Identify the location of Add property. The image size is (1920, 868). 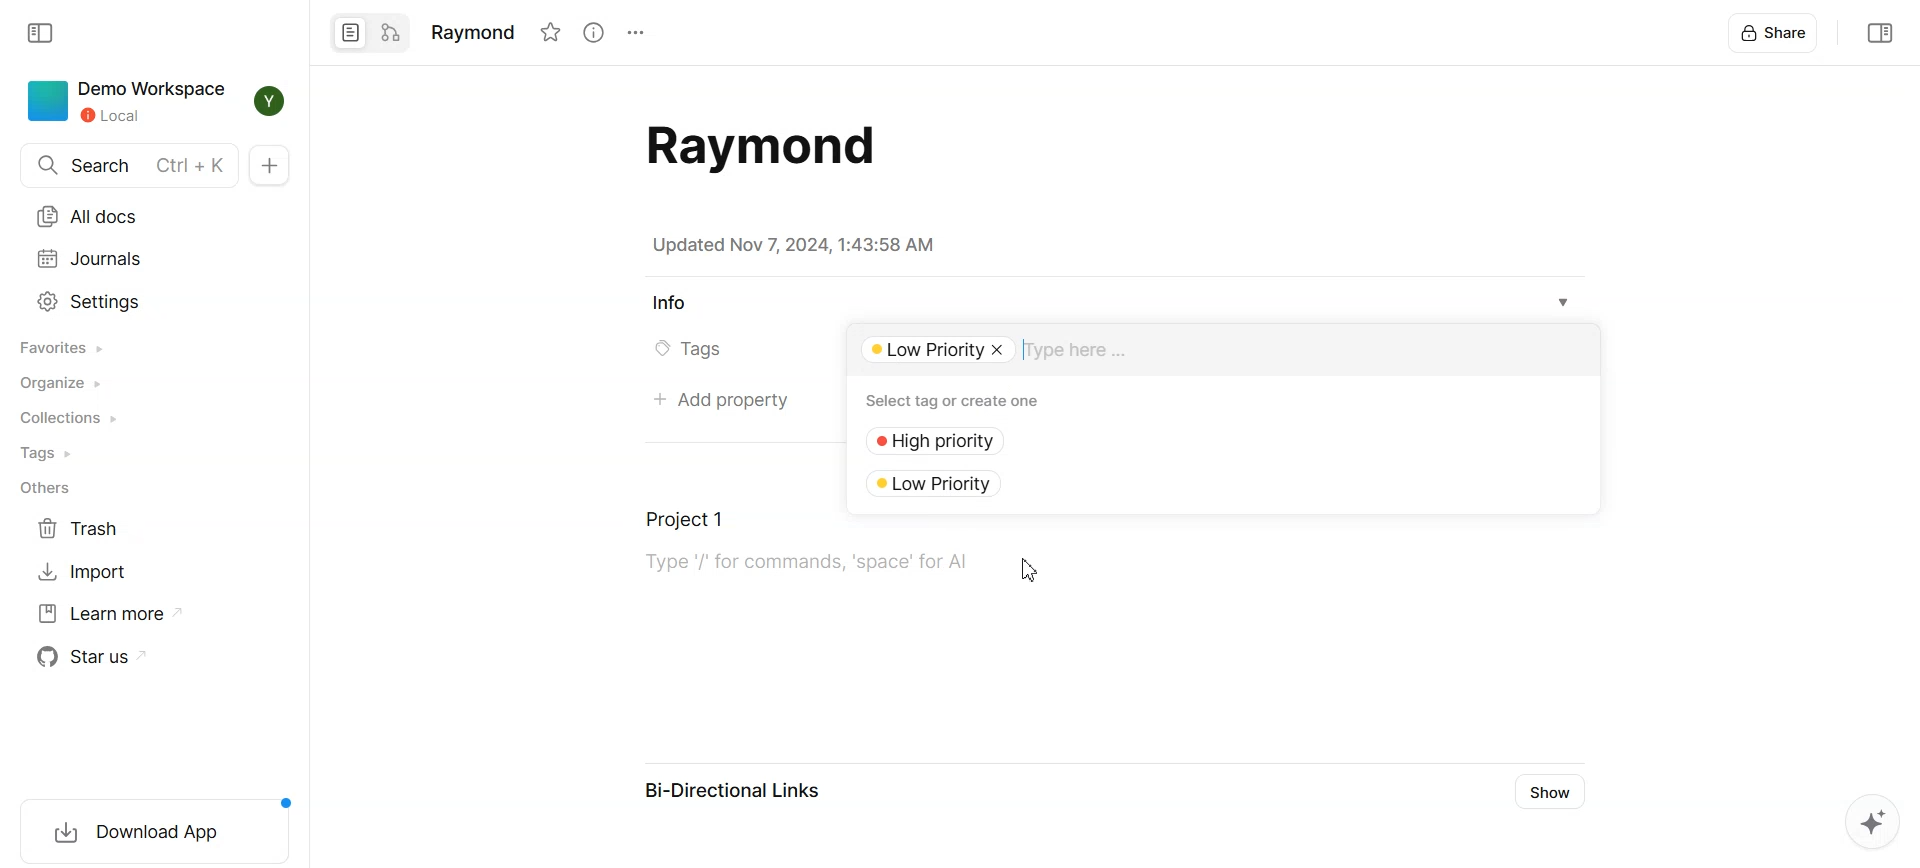
(719, 402).